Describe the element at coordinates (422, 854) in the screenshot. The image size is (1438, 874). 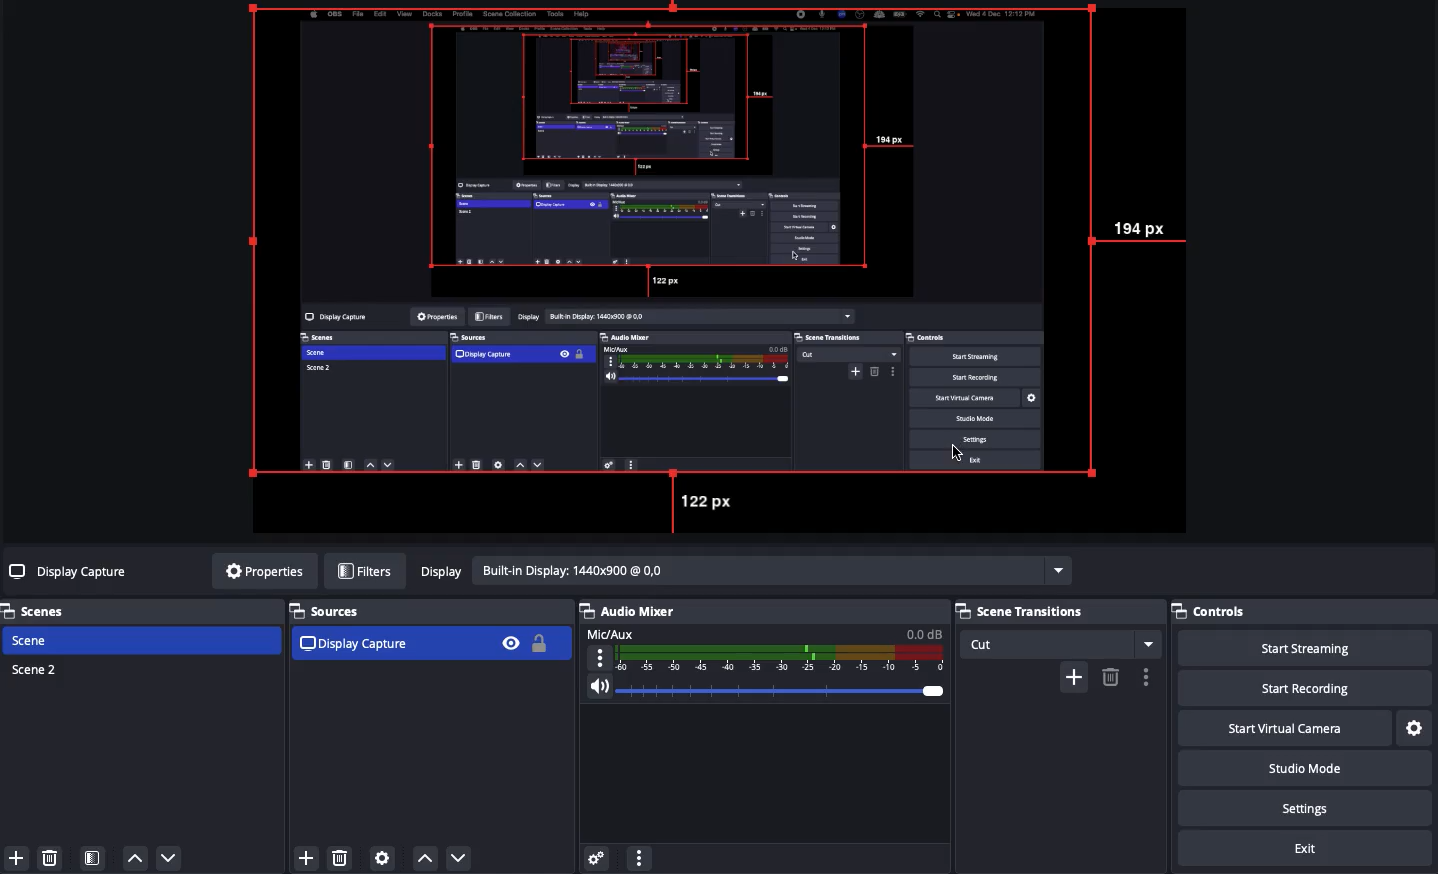
I see `Up` at that location.